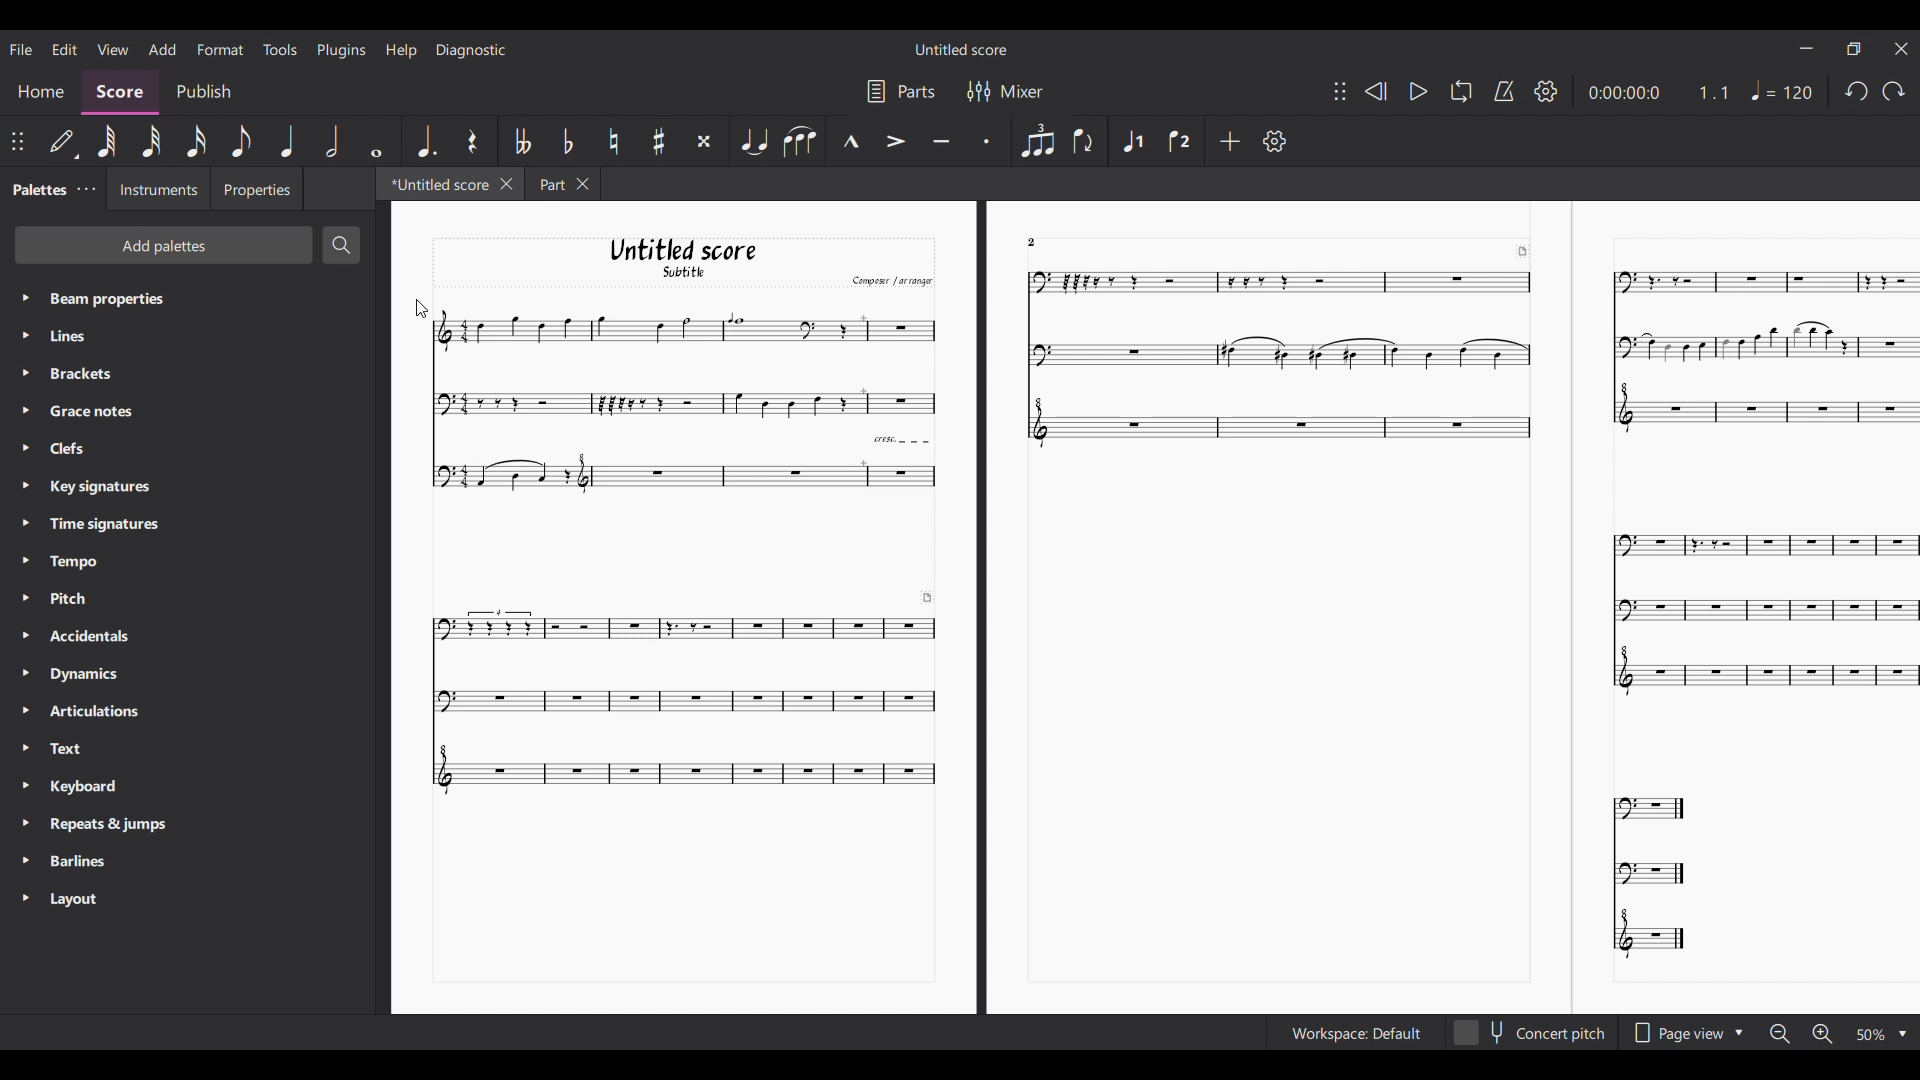 The width and height of the screenshot is (1920, 1080). I want to click on Cursor, so click(421, 308).